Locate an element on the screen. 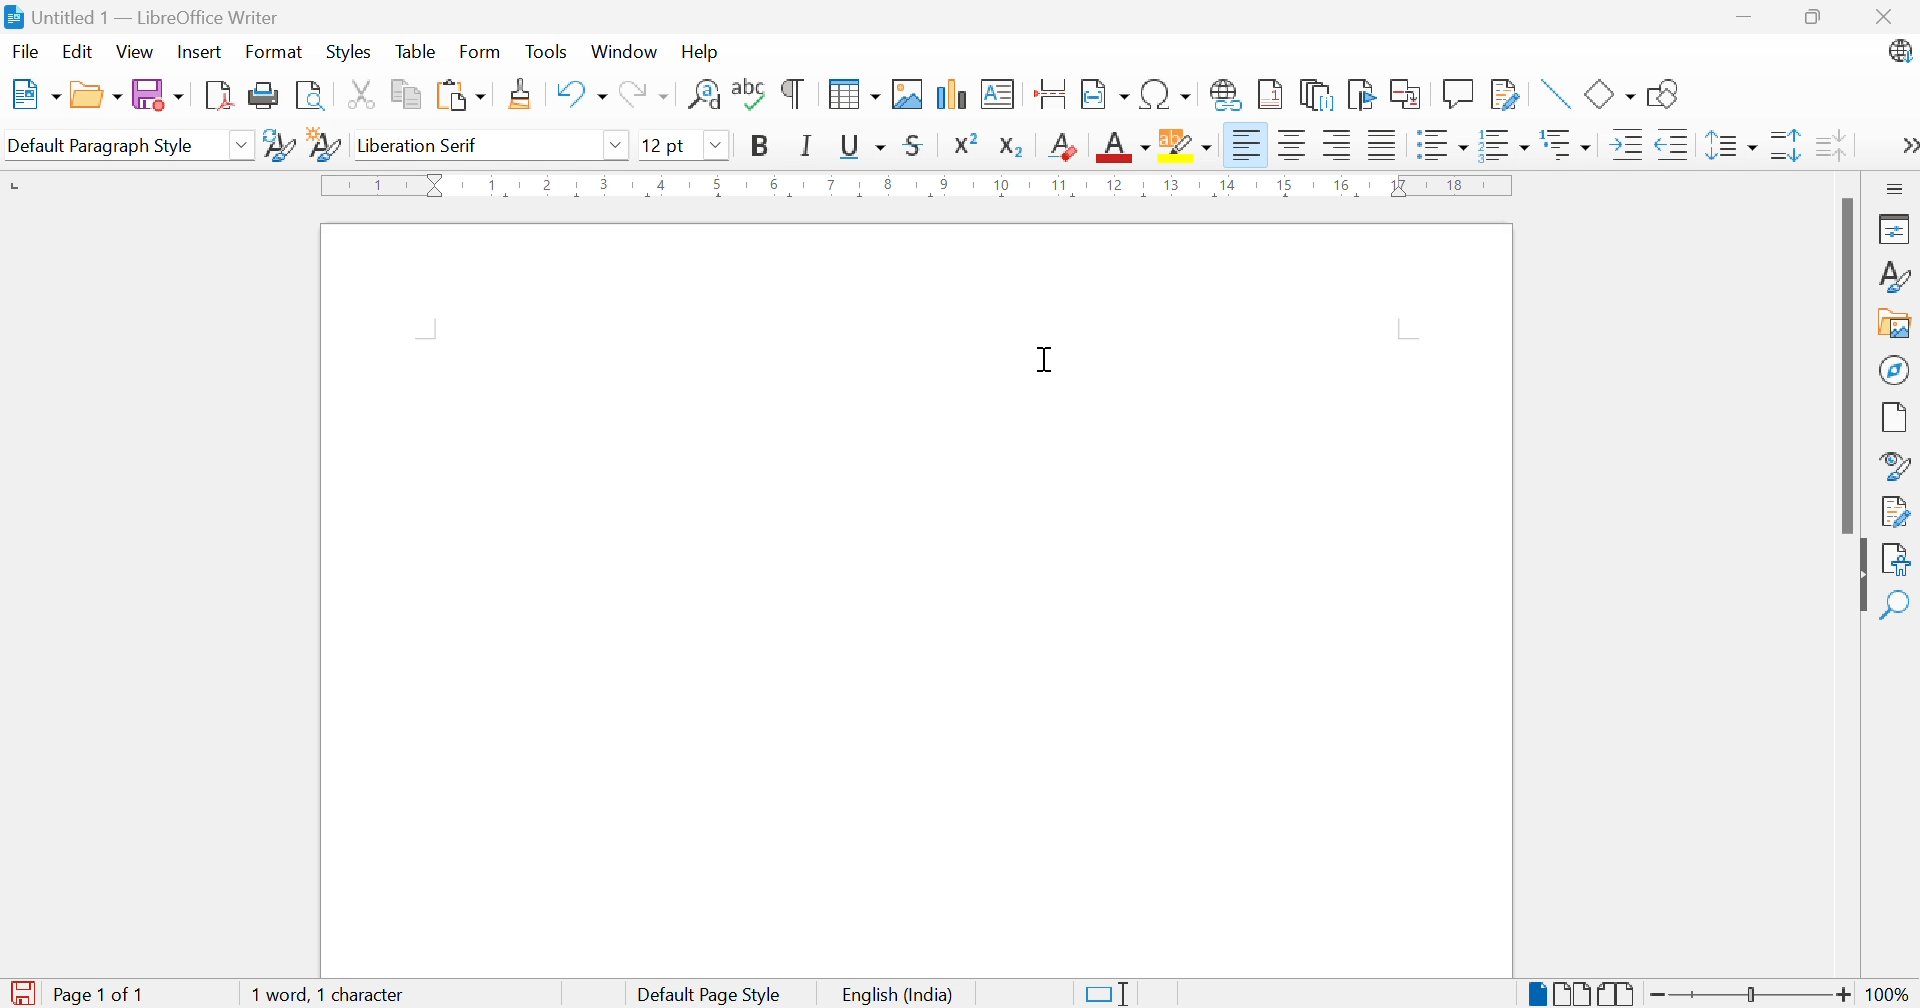 This screenshot has height=1008, width=1920. 1 word, 1 character is located at coordinates (327, 994).